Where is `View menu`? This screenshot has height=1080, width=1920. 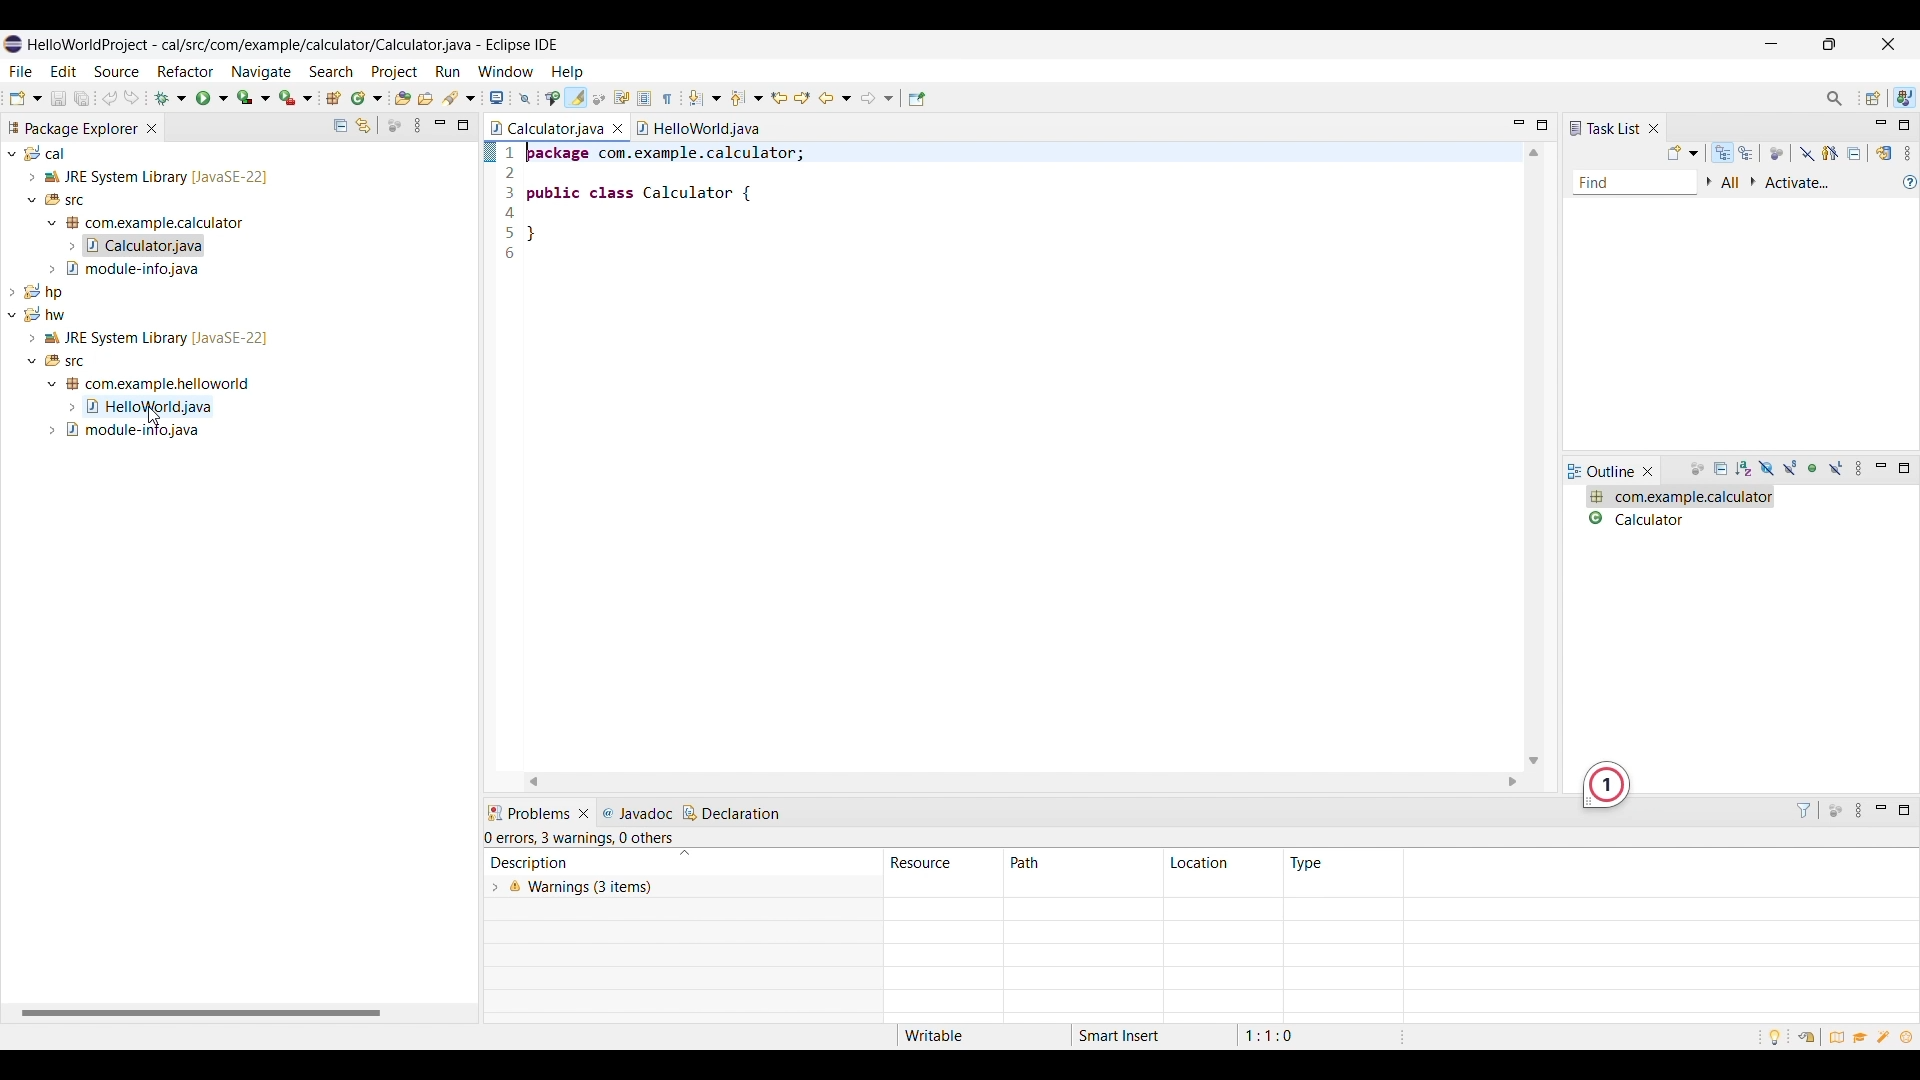 View menu is located at coordinates (1907, 153).